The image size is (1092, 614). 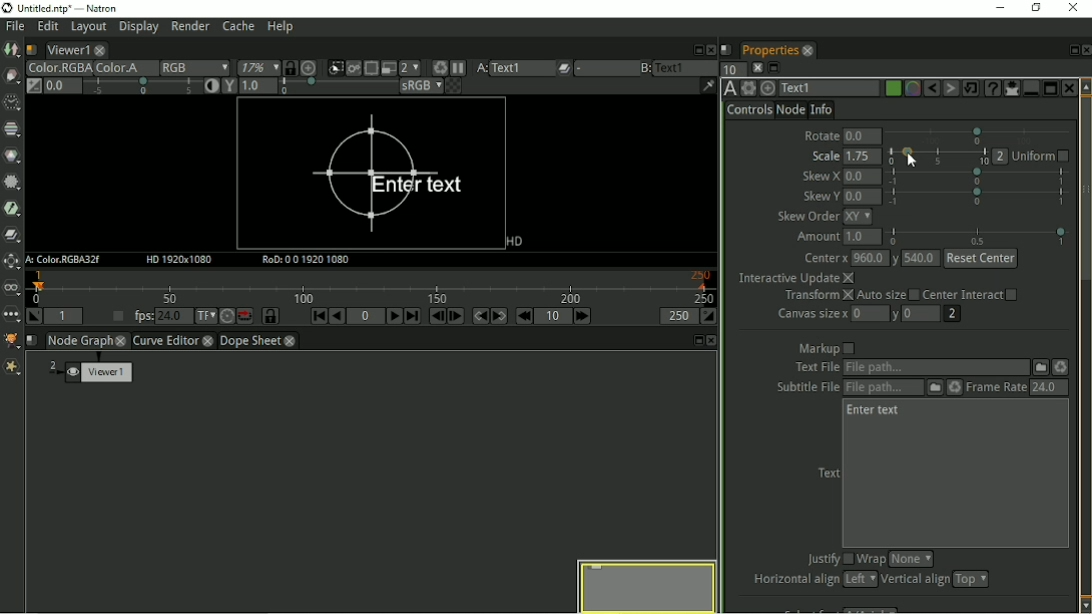 What do you see at coordinates (791, 111) in the screenshot?
I see `Node` at bounding box center [791, 111].